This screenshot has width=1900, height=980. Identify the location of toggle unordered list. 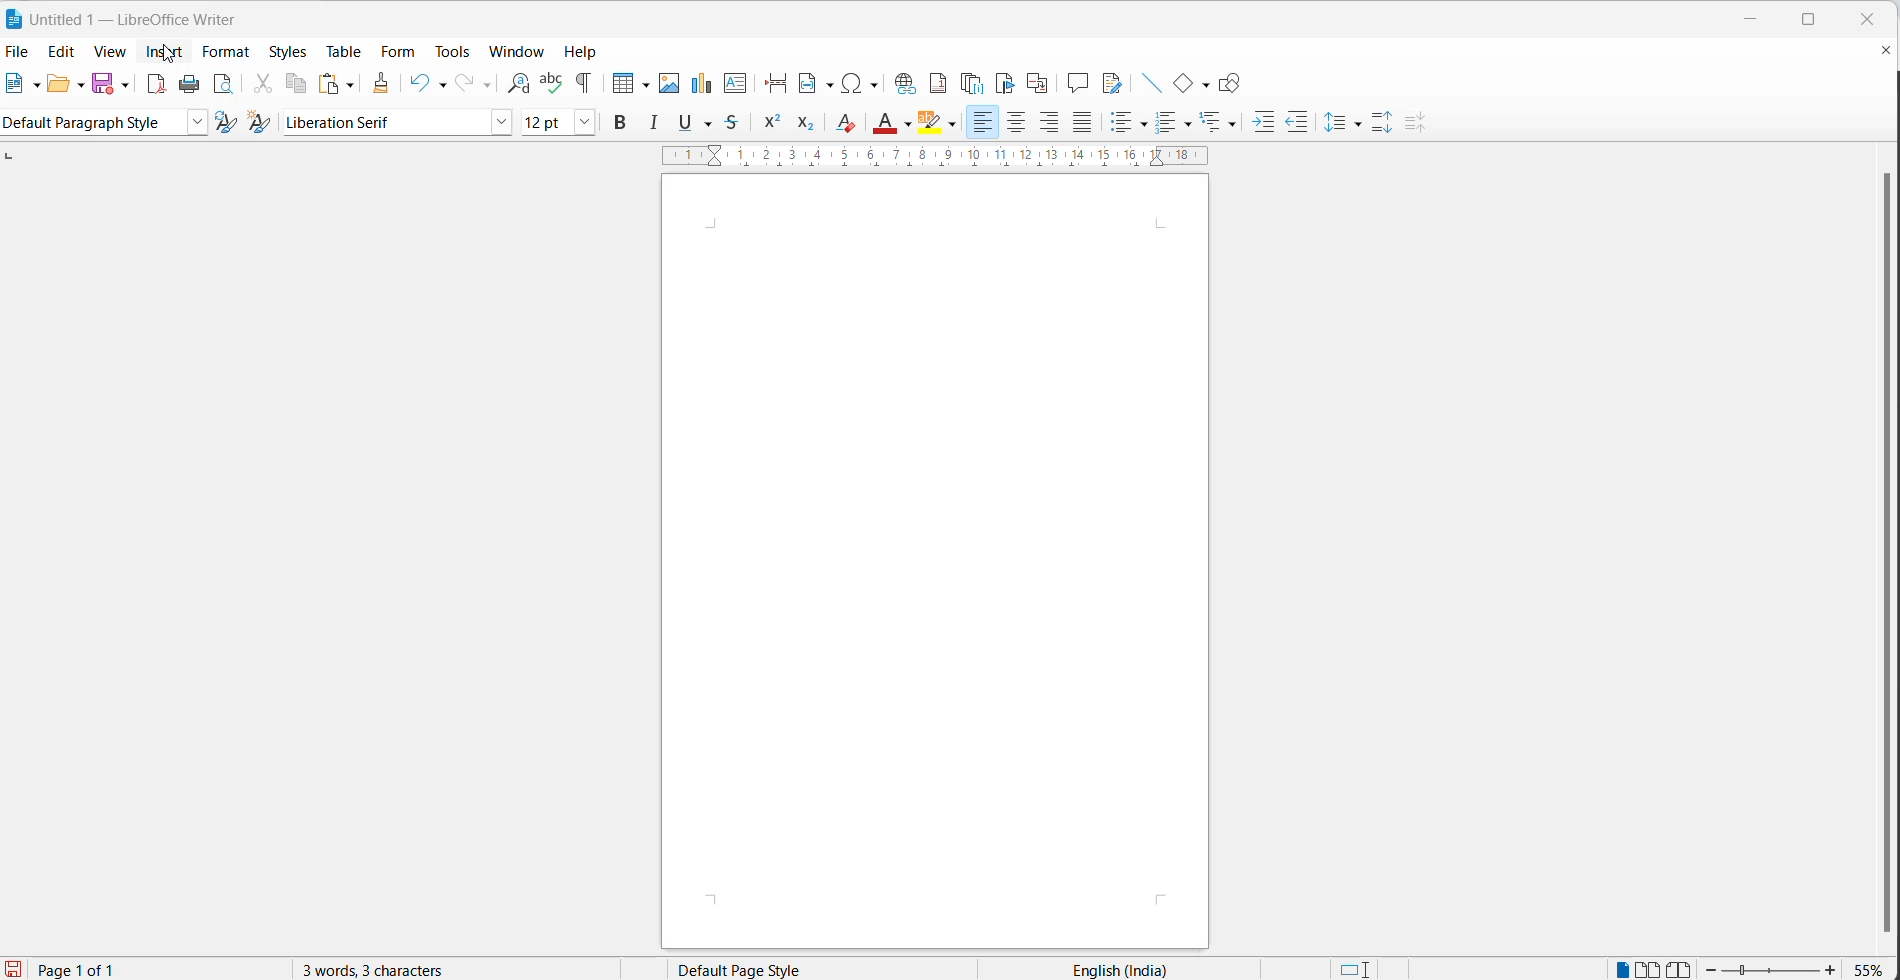
(1167, 125).